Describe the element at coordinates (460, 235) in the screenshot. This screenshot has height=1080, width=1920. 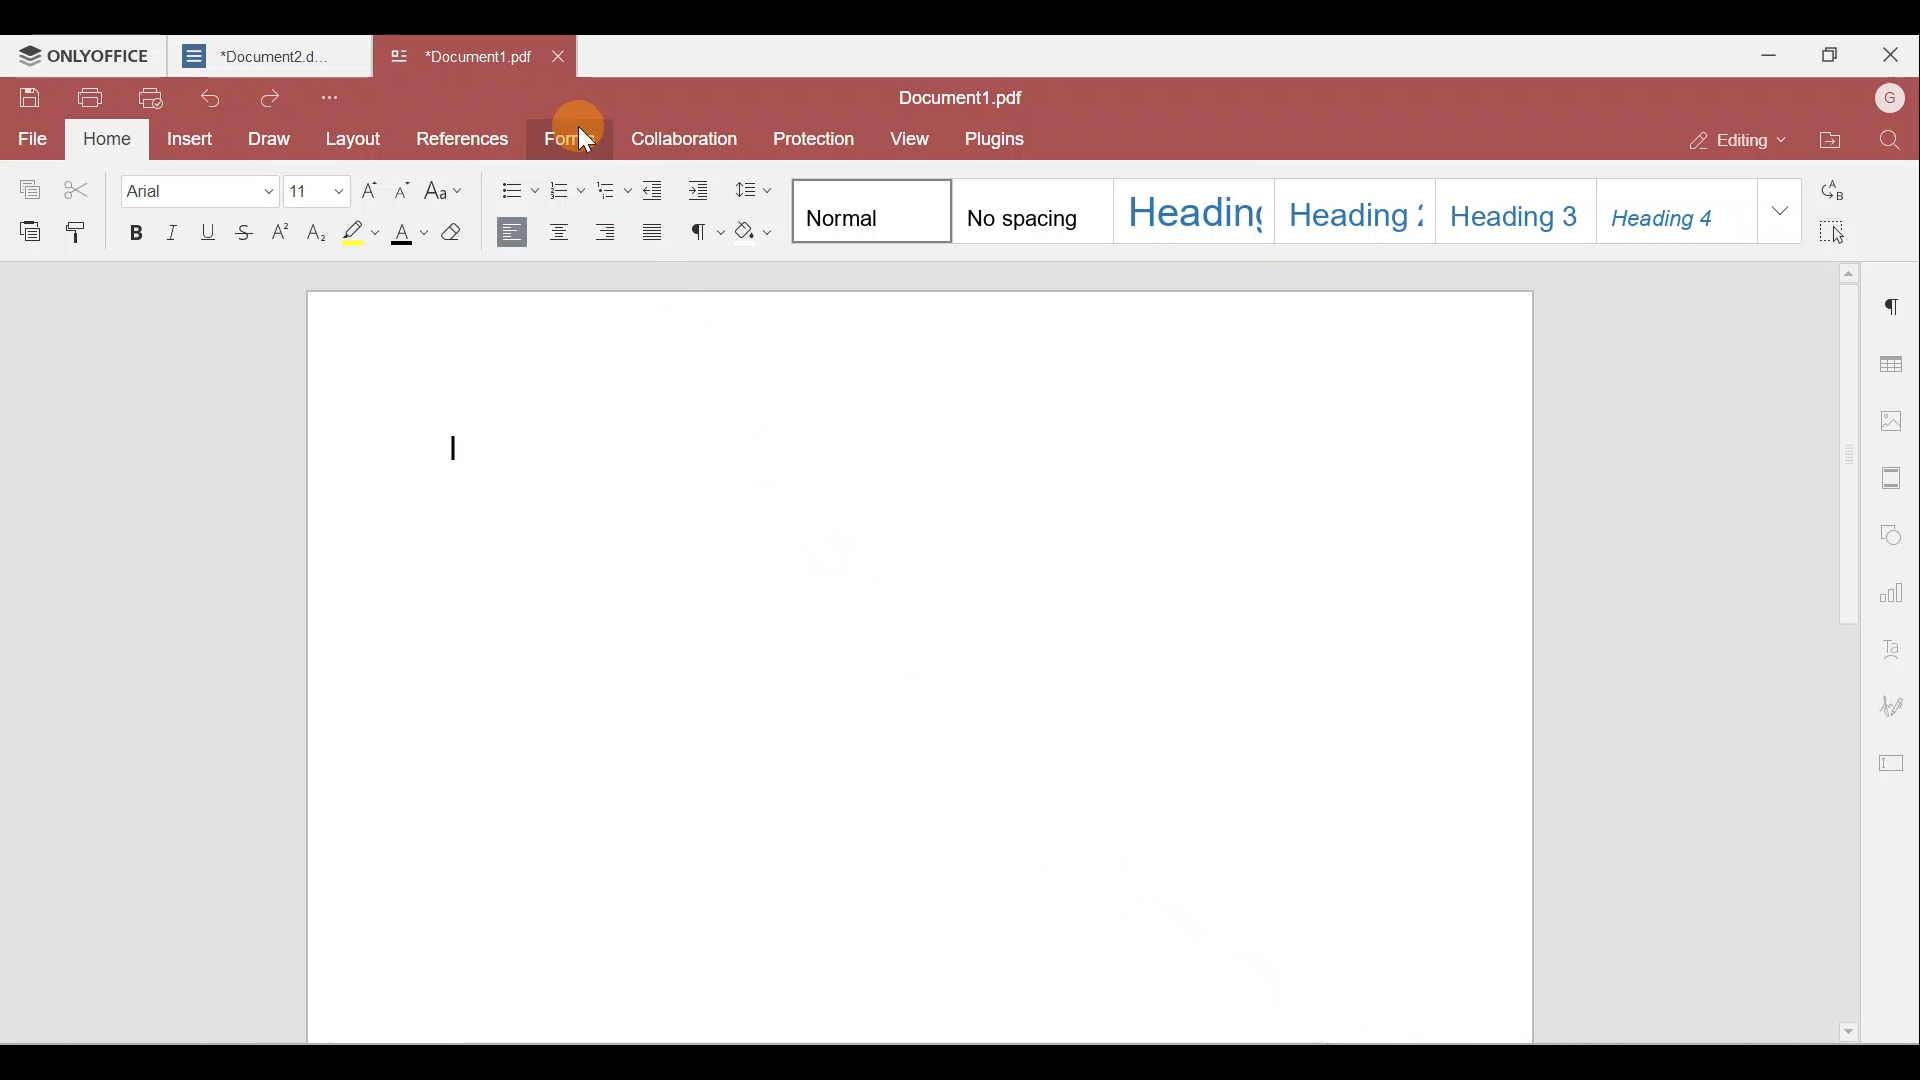
I see `Clear style` at that location.